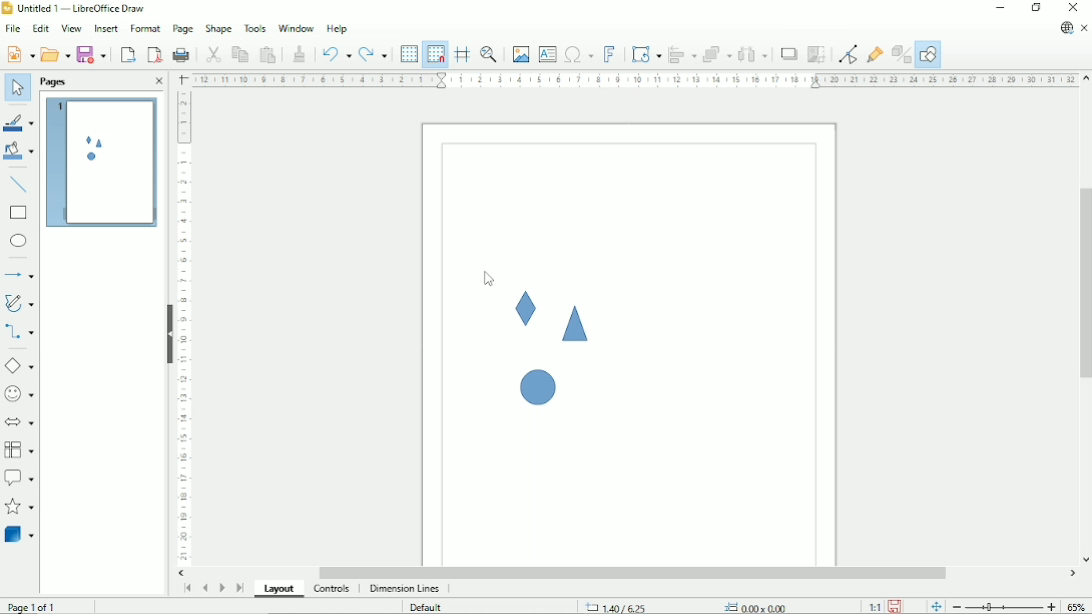  I want to click on Clone formatting, so click(300, 53).